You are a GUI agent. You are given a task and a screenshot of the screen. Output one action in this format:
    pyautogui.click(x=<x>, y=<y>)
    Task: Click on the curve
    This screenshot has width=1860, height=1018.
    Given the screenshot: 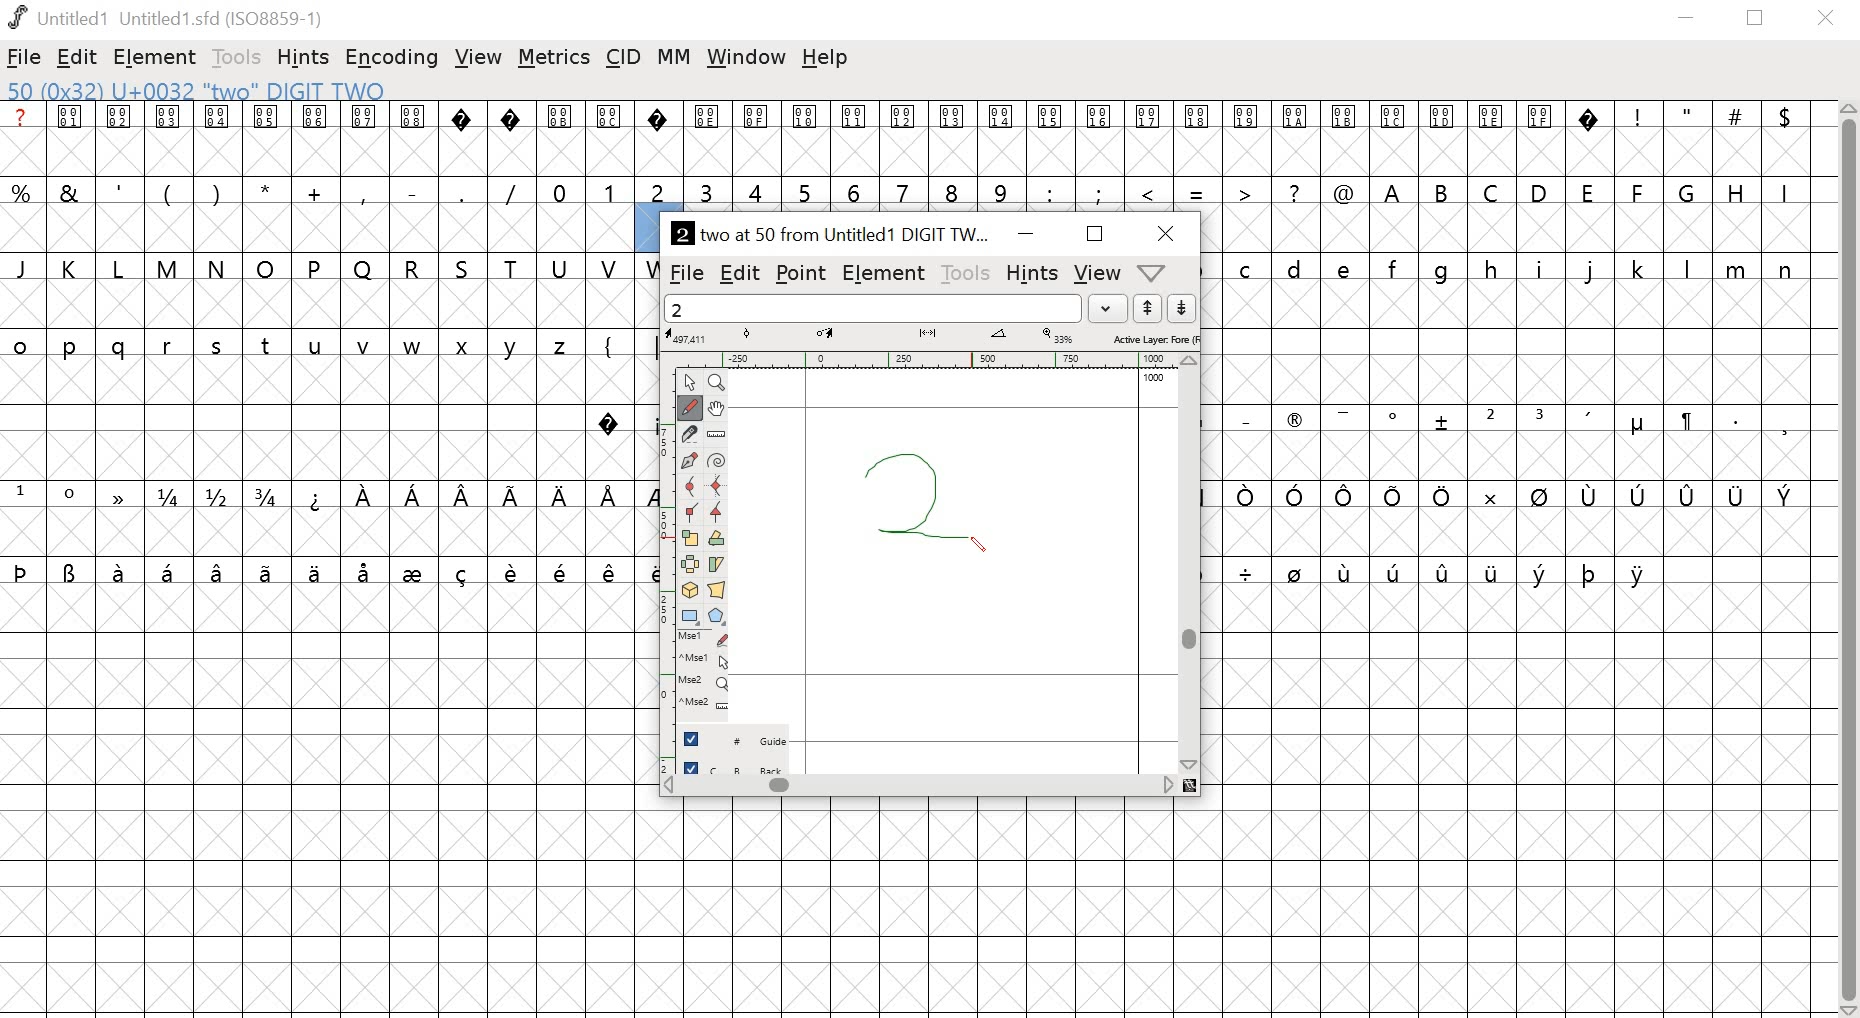 What is the action you would take?
    pyautogui.click(x=692, y=487)
    